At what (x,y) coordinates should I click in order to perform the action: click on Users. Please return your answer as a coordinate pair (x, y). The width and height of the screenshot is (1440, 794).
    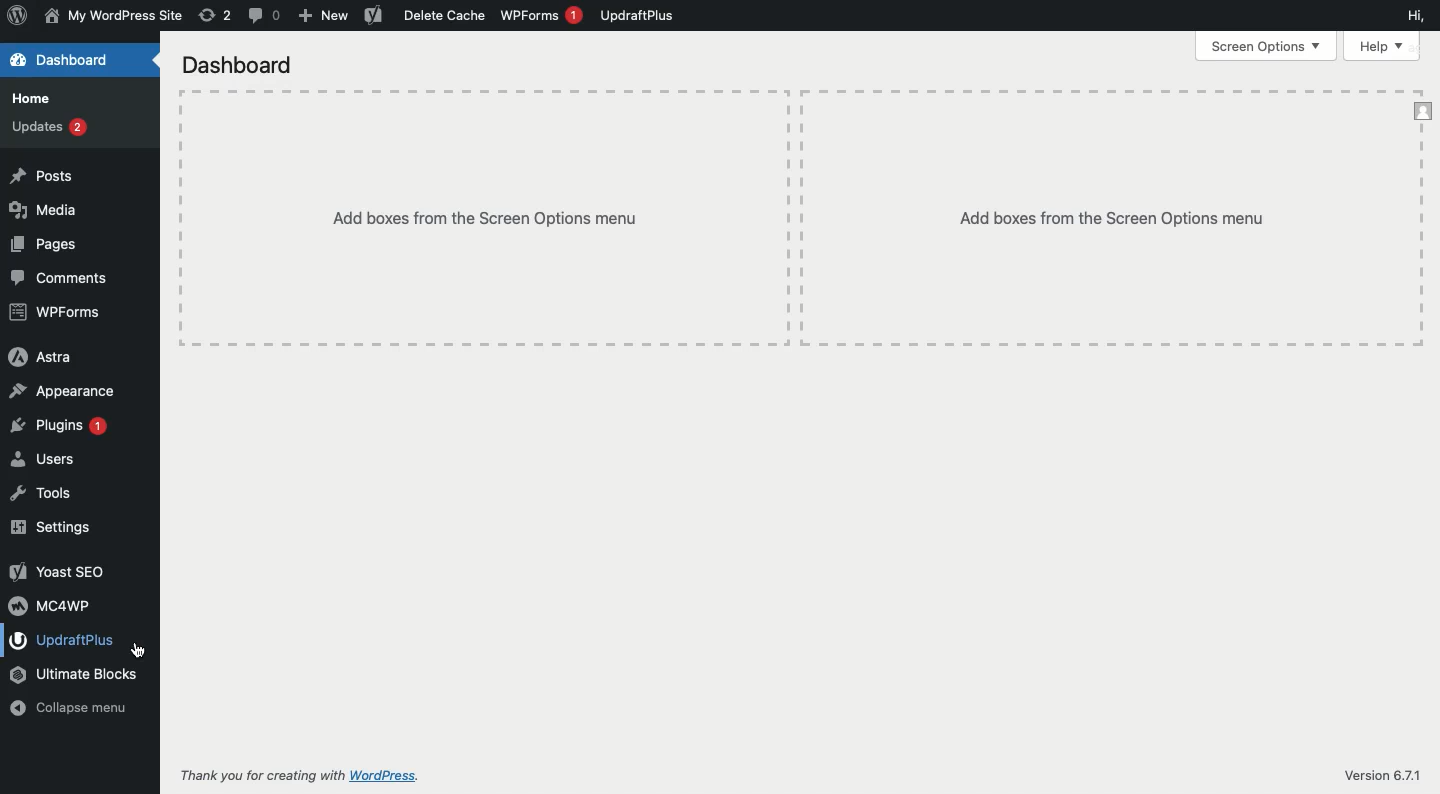
    Looking at the image, I should click on (43, 459).